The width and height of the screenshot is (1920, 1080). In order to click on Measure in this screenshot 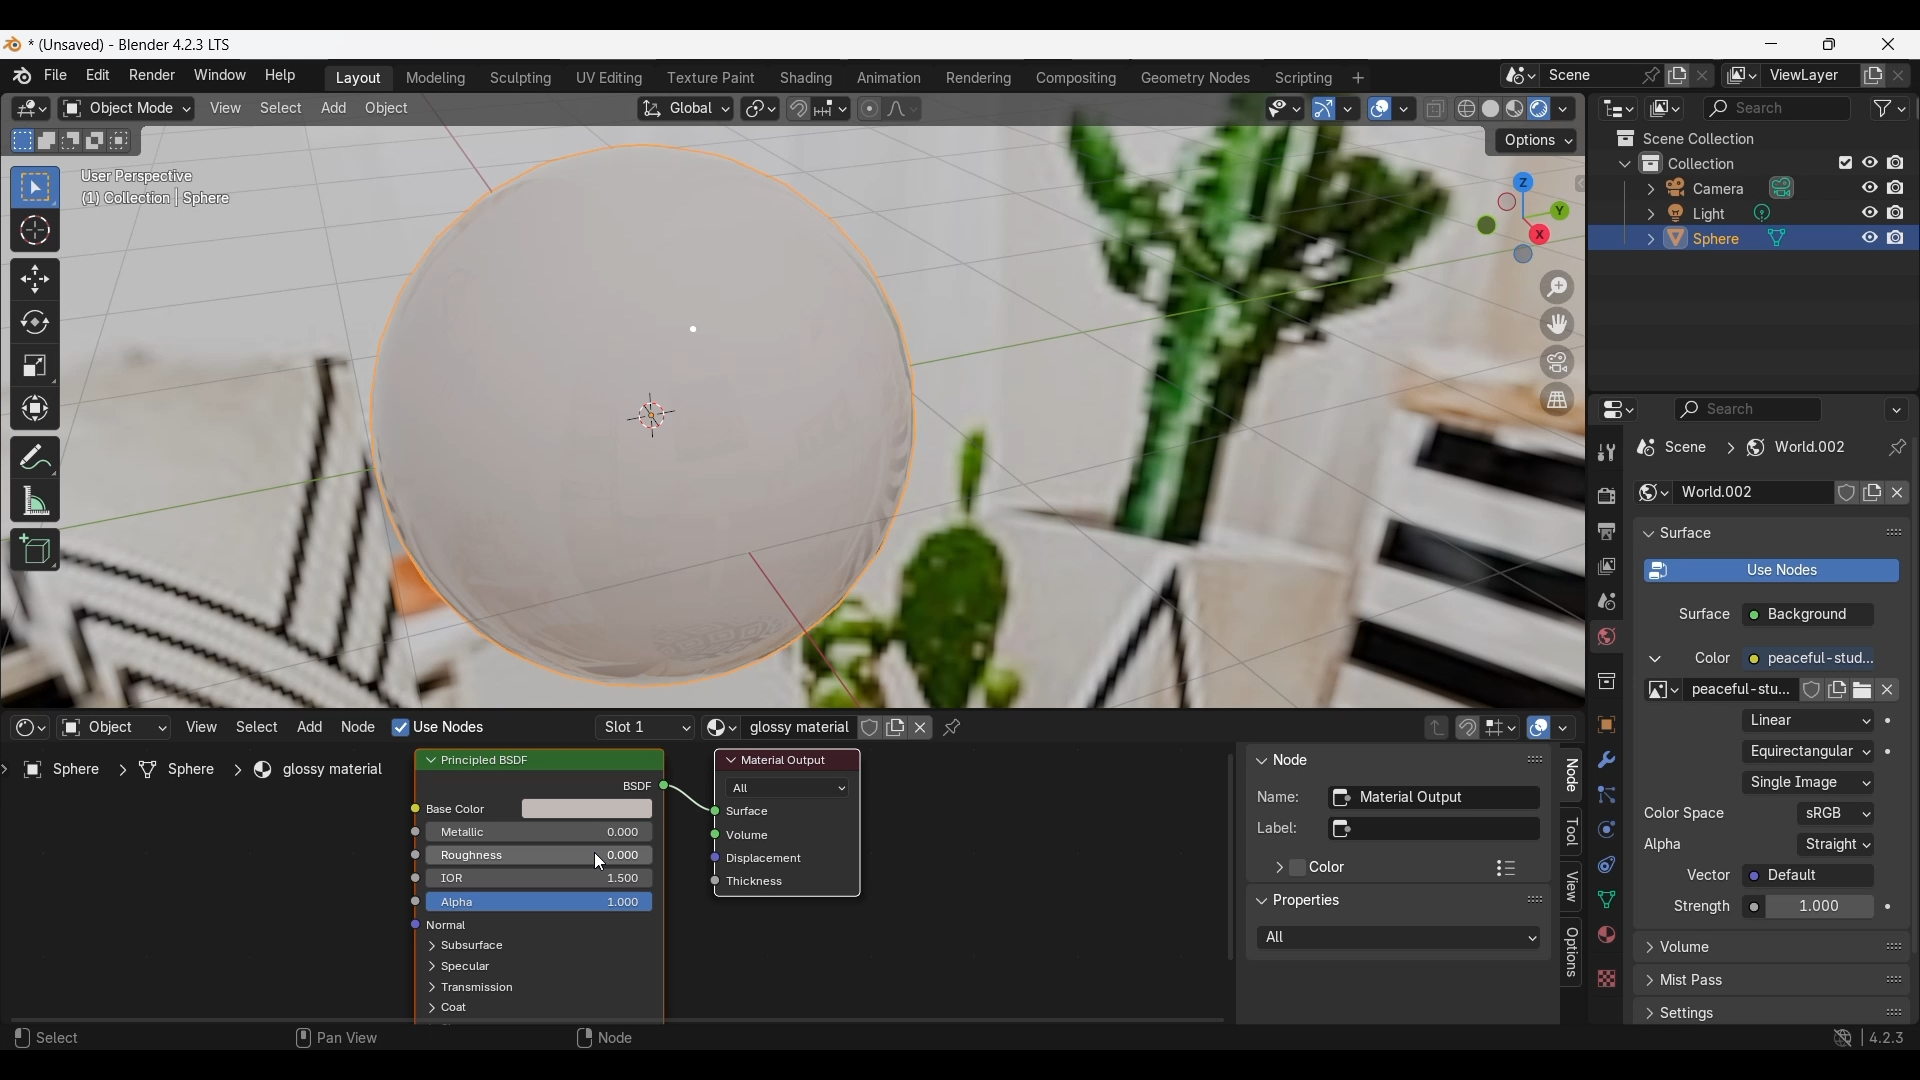, I will do `click(33, 501)`.